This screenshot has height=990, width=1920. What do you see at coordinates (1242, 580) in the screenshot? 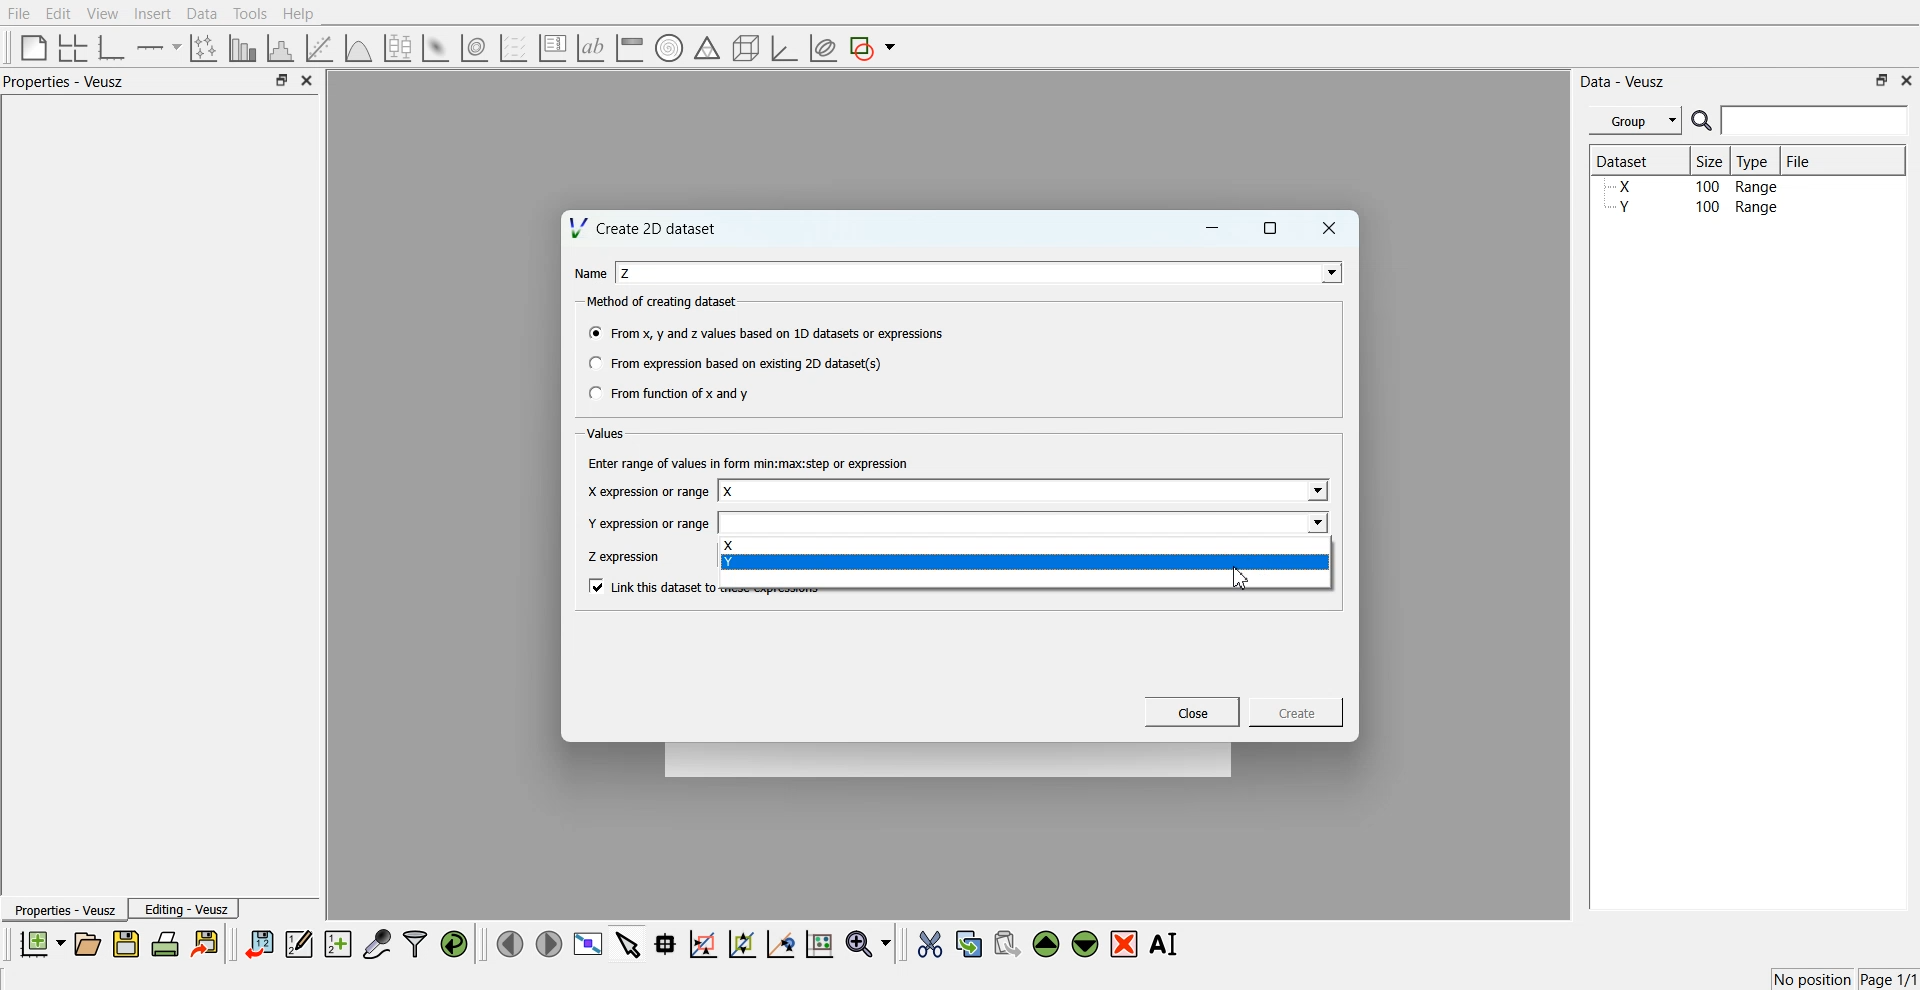
I see `Cursor` at bounding box center [1242, 580].